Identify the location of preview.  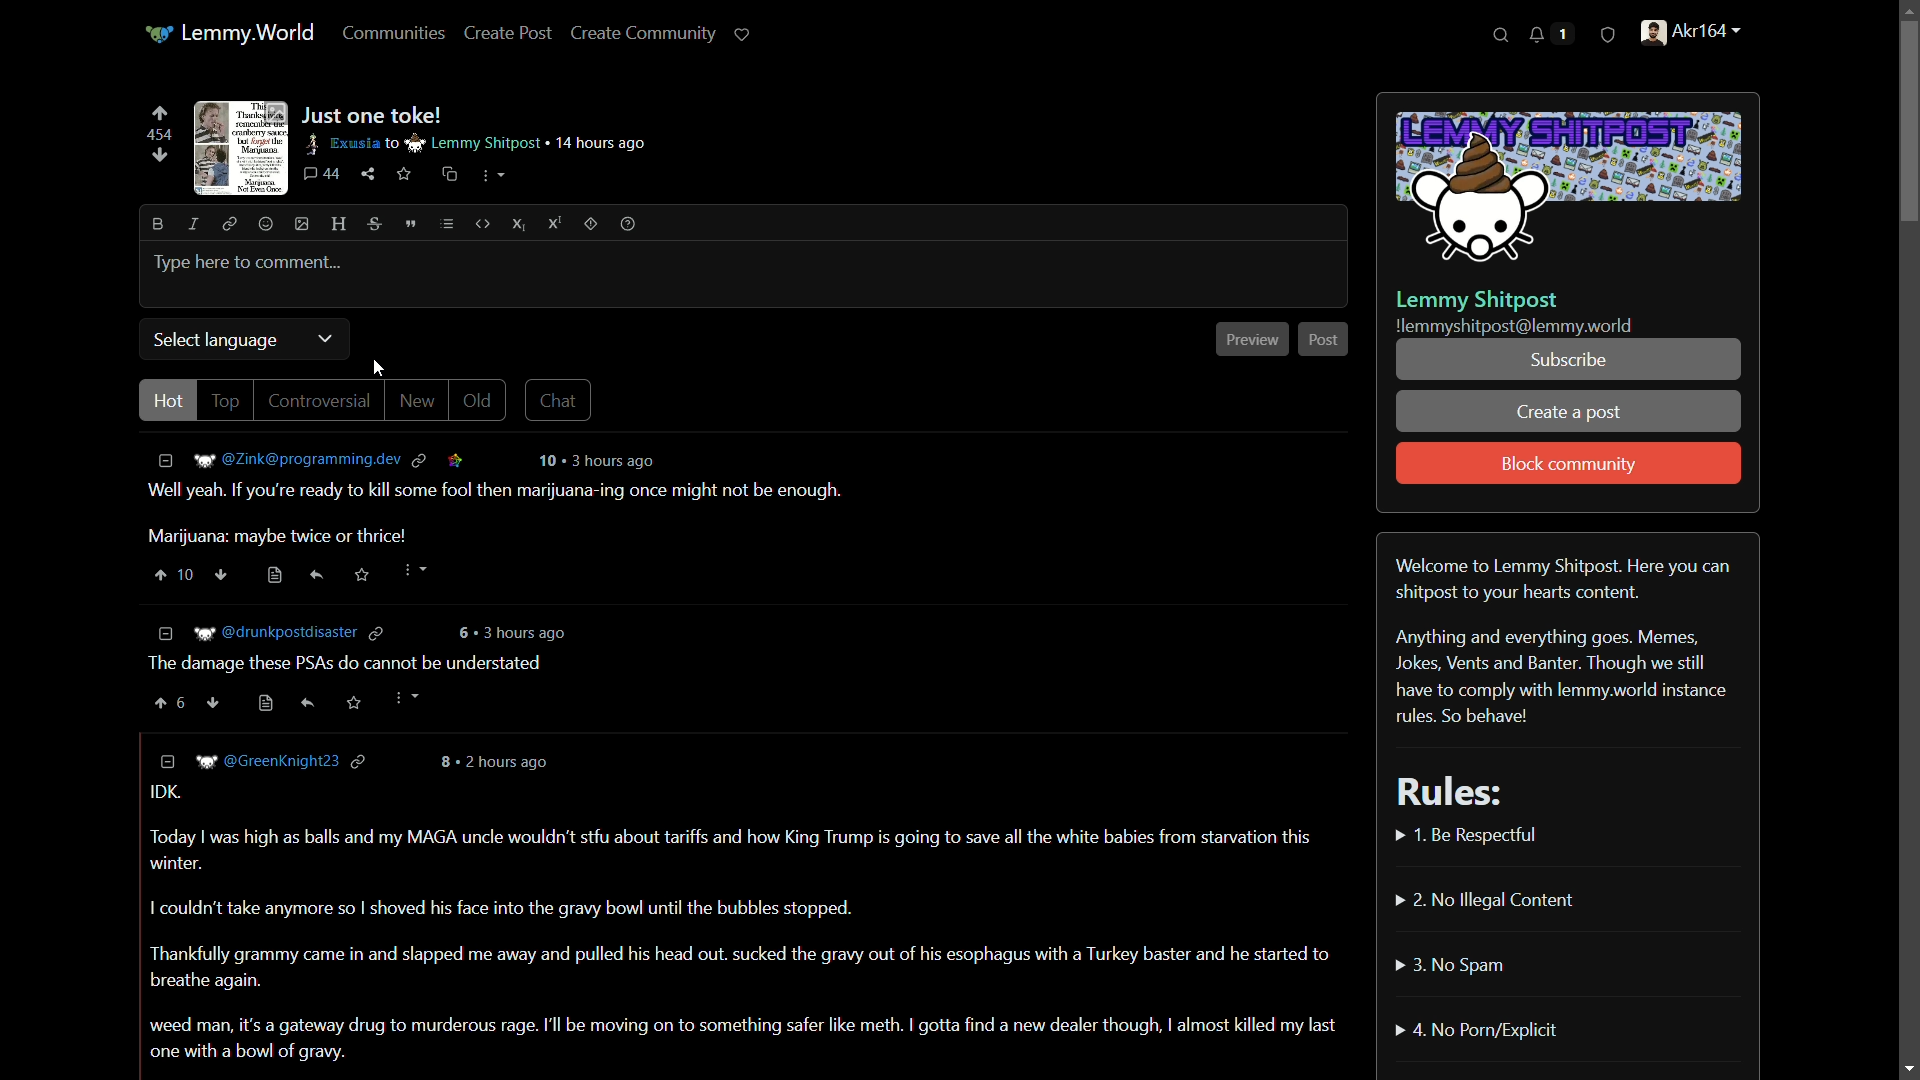
(1255, 340).